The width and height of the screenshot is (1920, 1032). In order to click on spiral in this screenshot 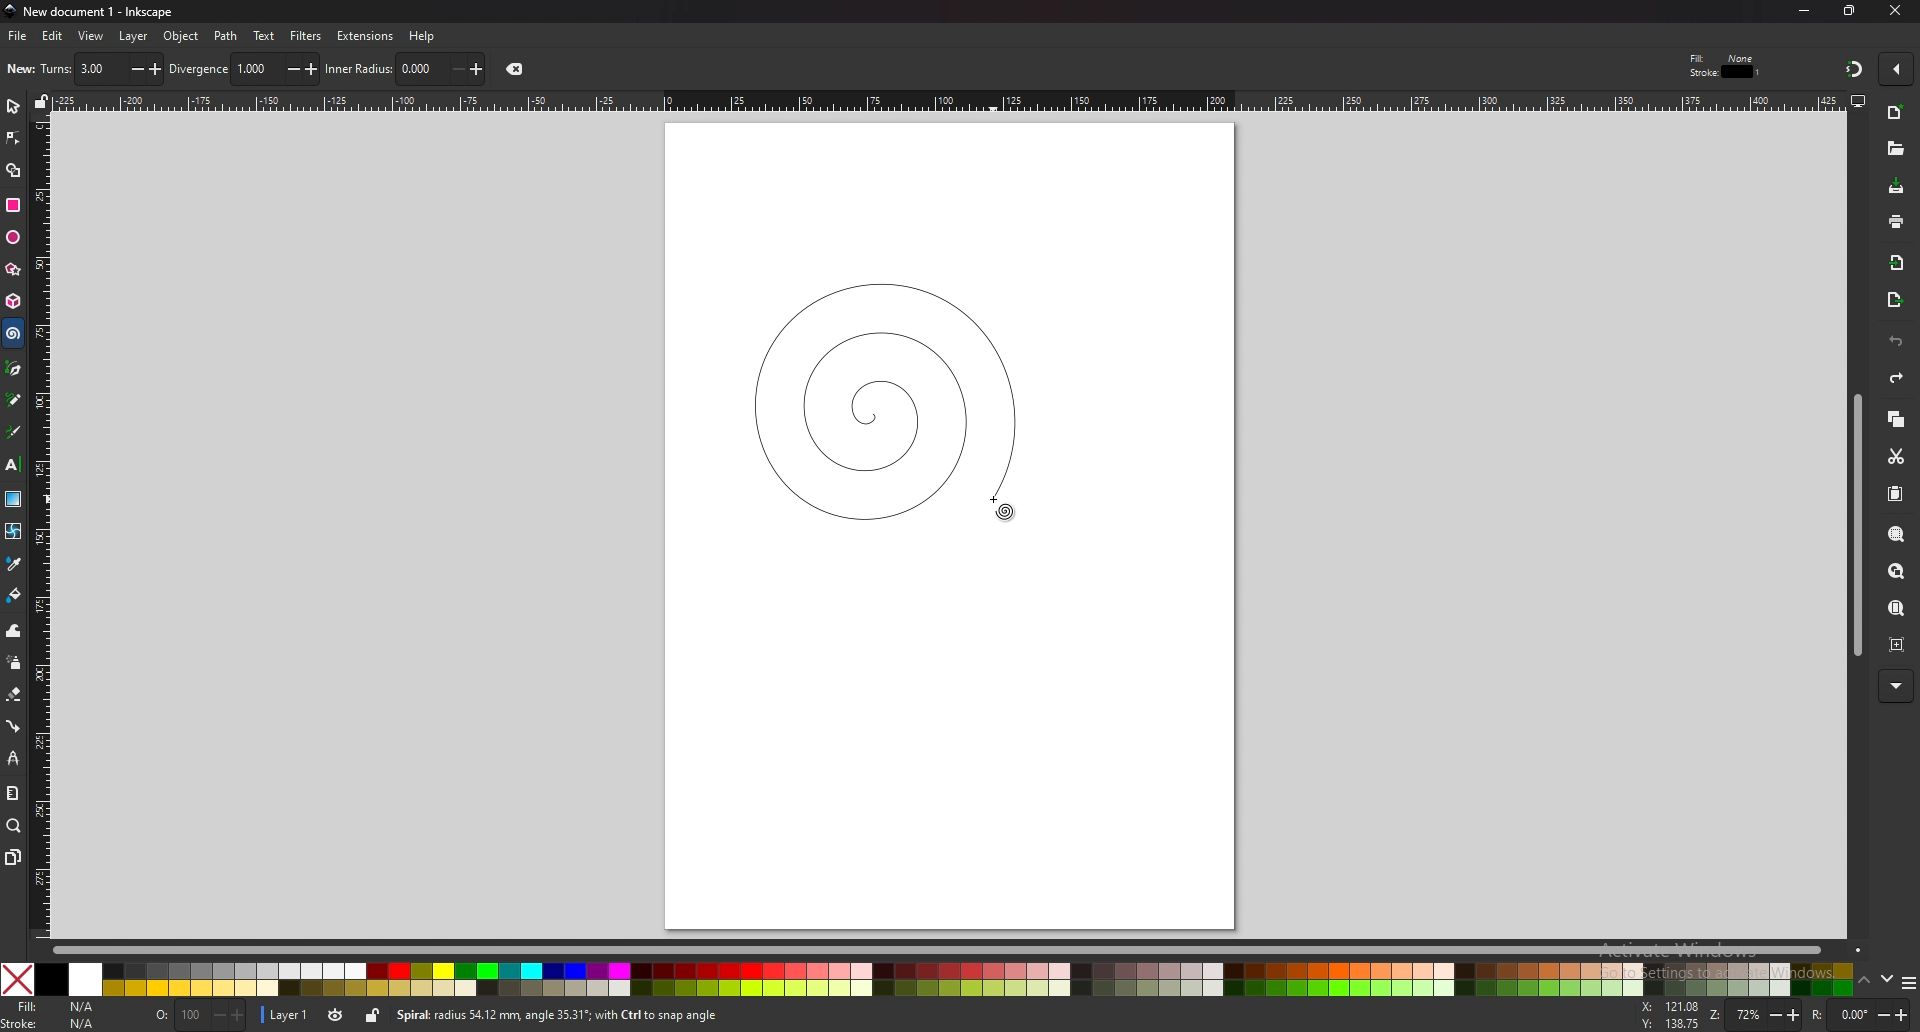, I will do `click(14, 334)`.